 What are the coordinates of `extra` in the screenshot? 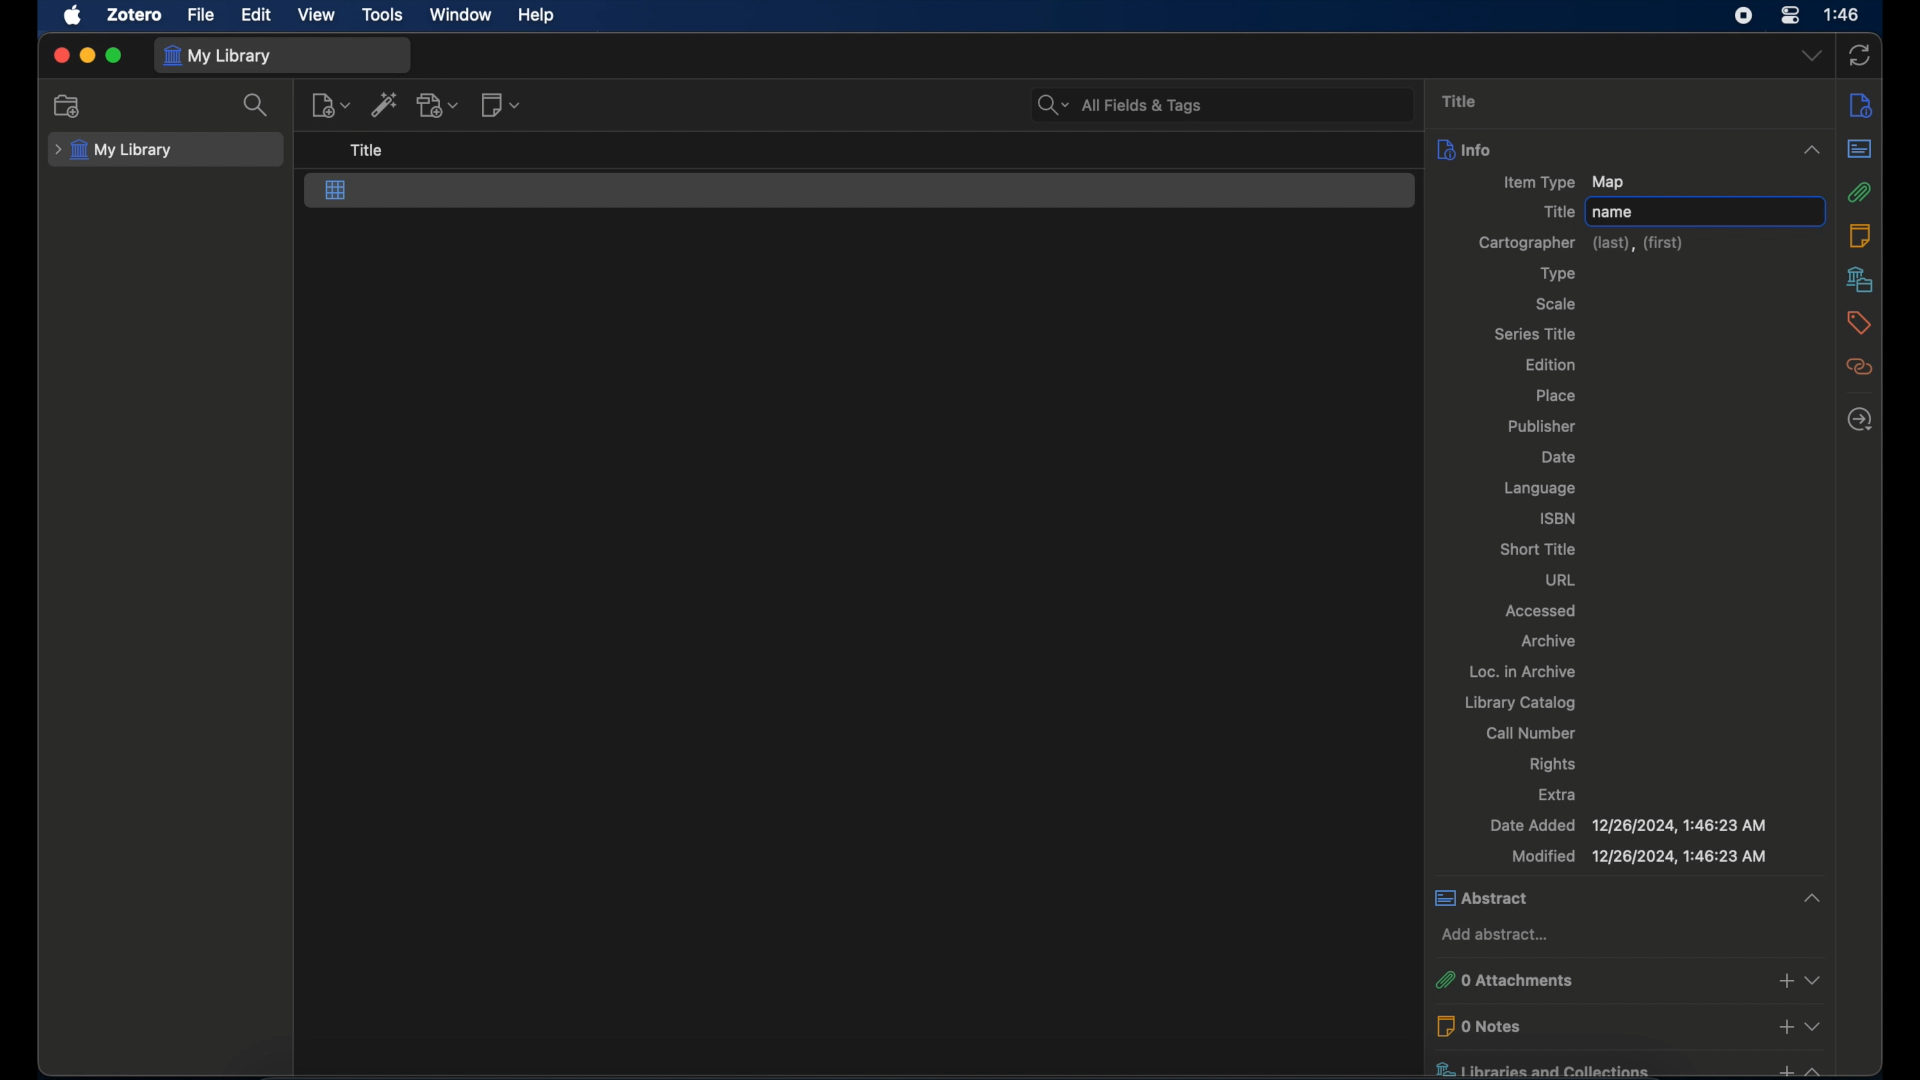 It's located at (1562, 795).